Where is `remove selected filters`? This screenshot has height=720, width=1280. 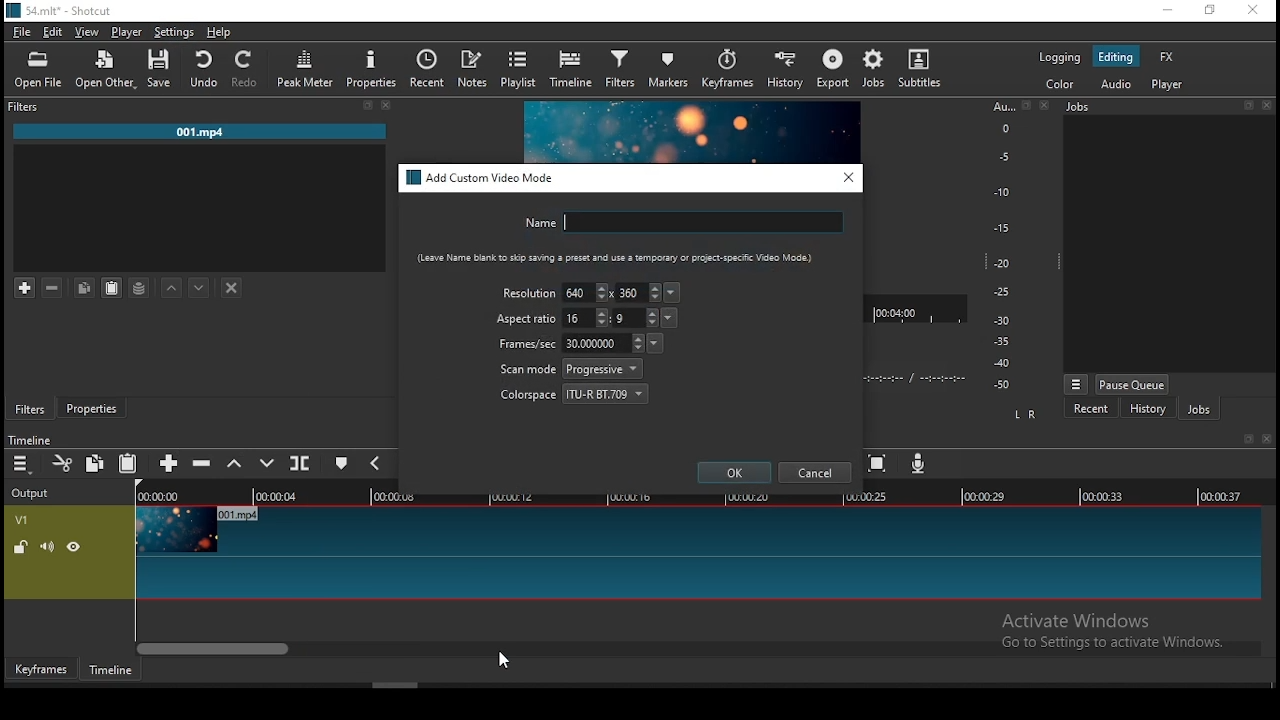
remove selected filters is located at coordinates (53, 288).